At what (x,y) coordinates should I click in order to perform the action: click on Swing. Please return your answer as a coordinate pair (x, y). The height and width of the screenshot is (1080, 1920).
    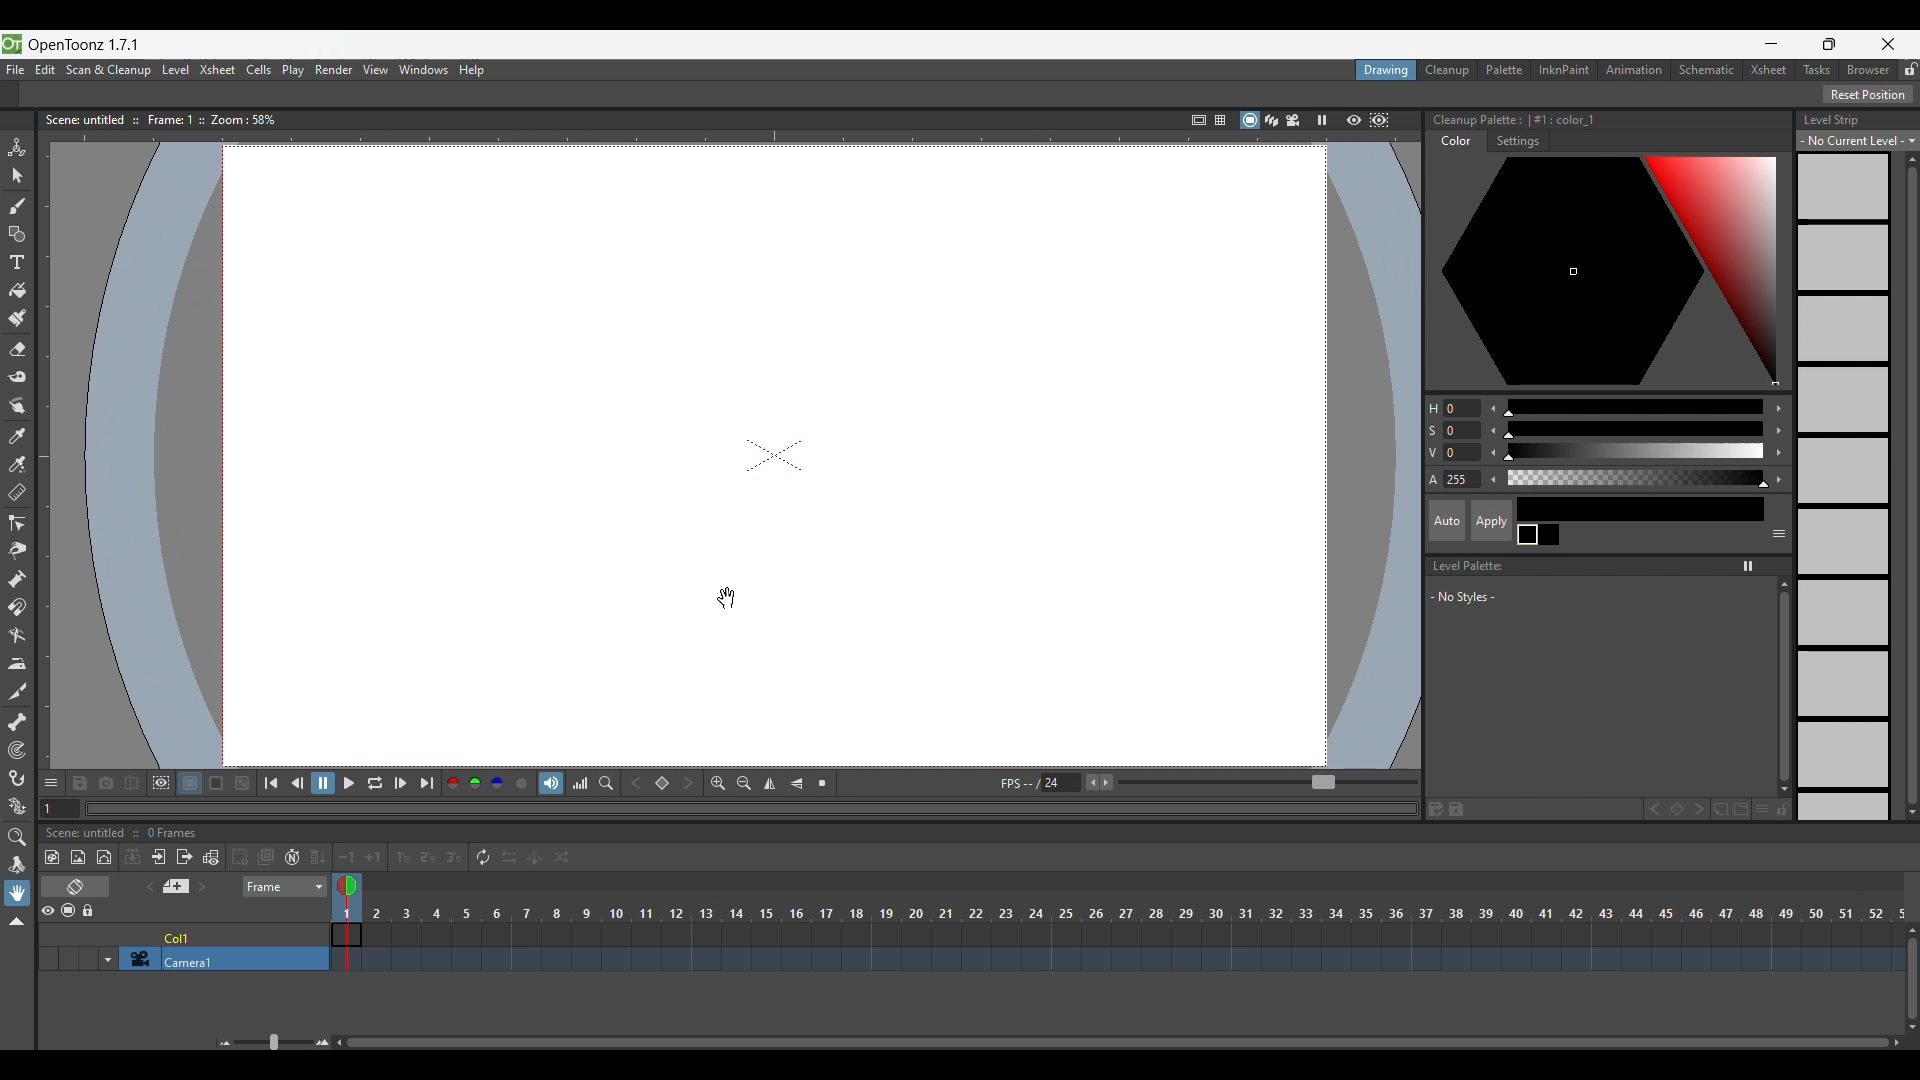
    Looking at the image, I should click on (535, 857).